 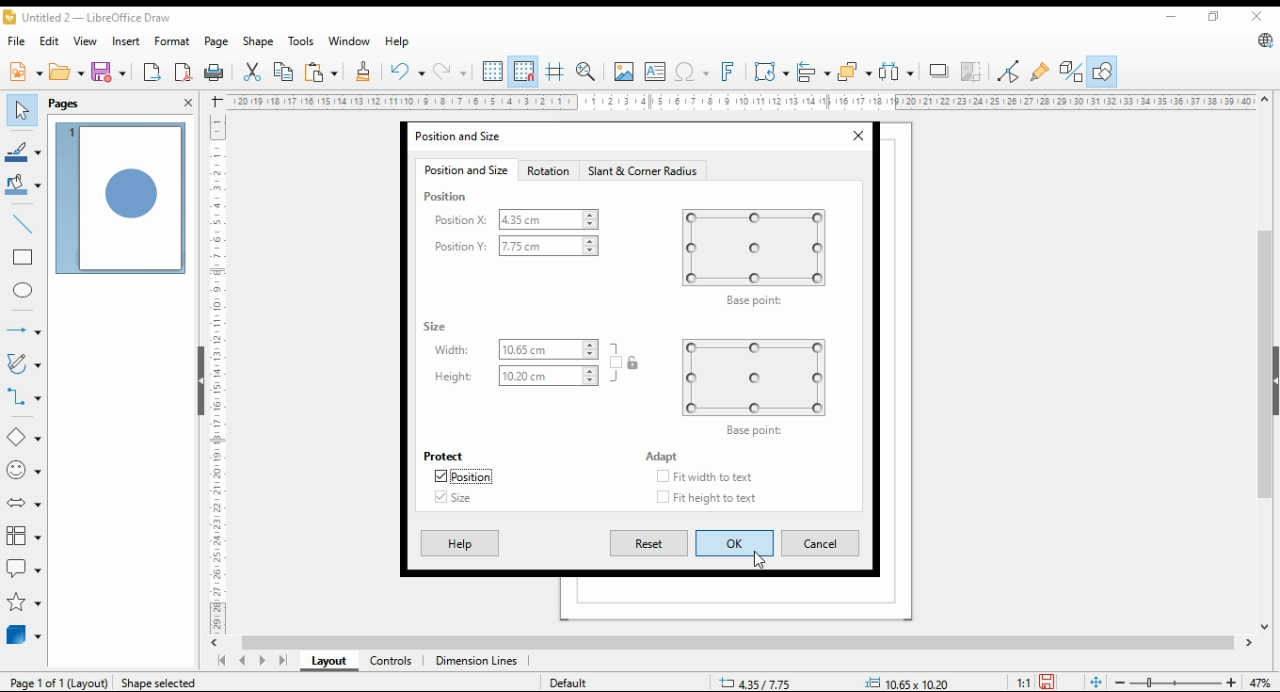 I want to click on fill color, so click(x=23, y=185).